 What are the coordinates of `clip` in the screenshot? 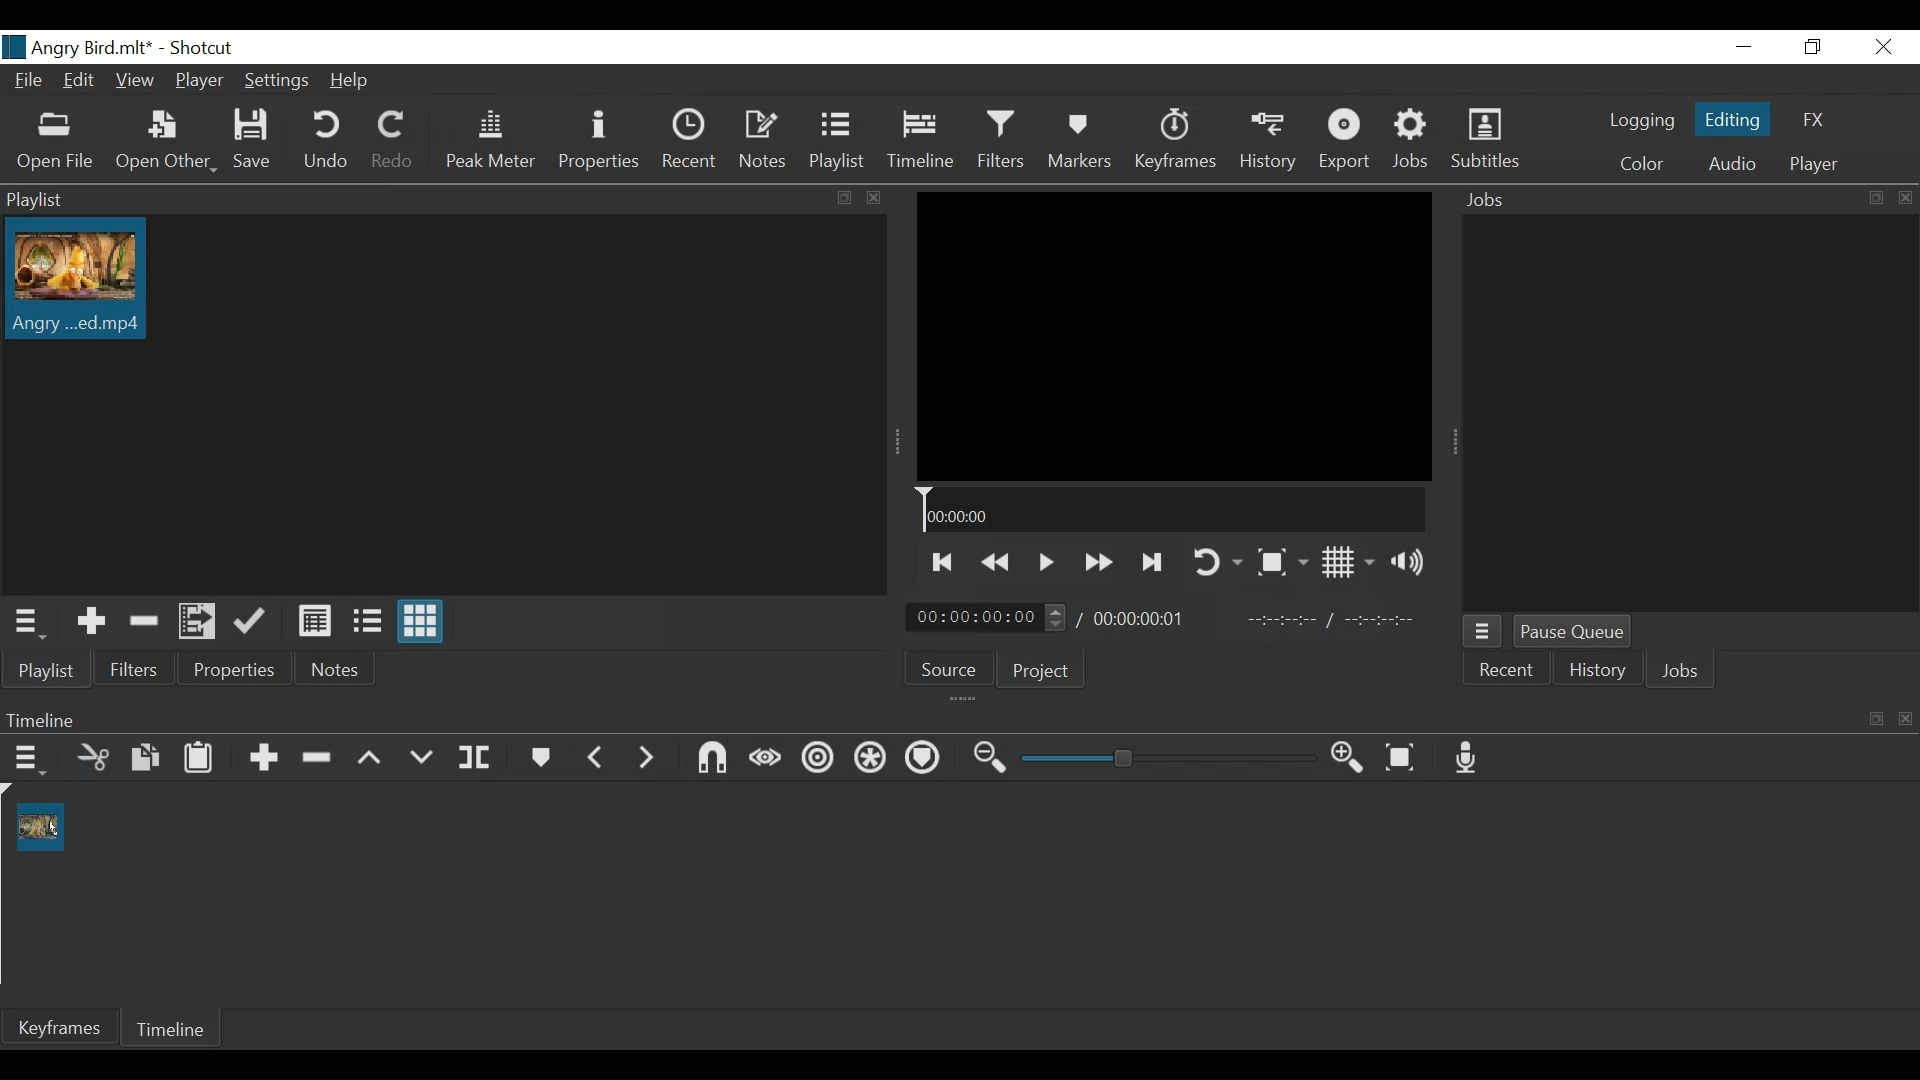 It's located at (40, 827).